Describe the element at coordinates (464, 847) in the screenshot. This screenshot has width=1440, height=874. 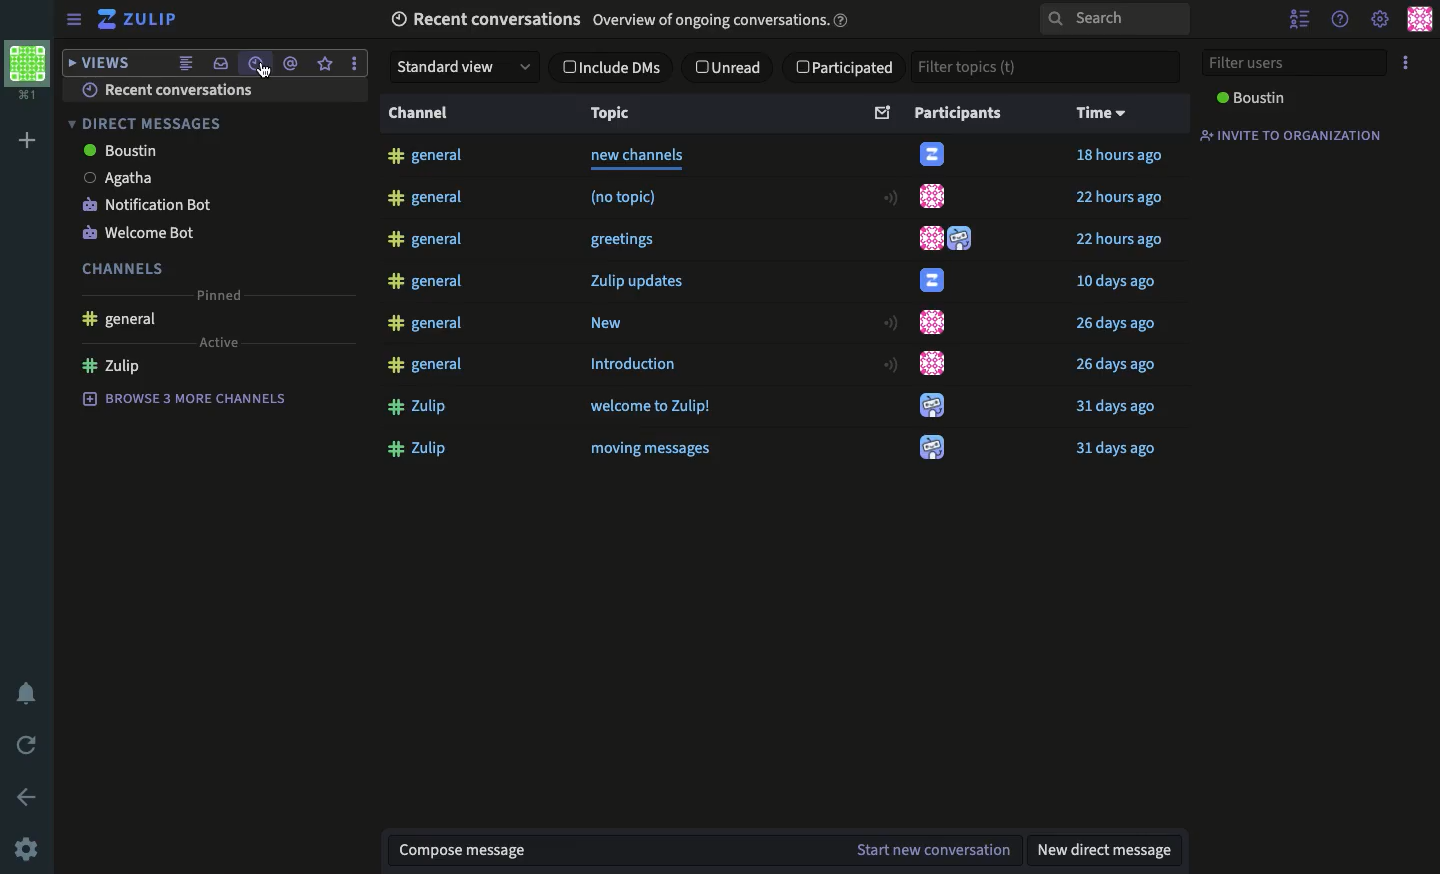
I see `Compose message` at that location.